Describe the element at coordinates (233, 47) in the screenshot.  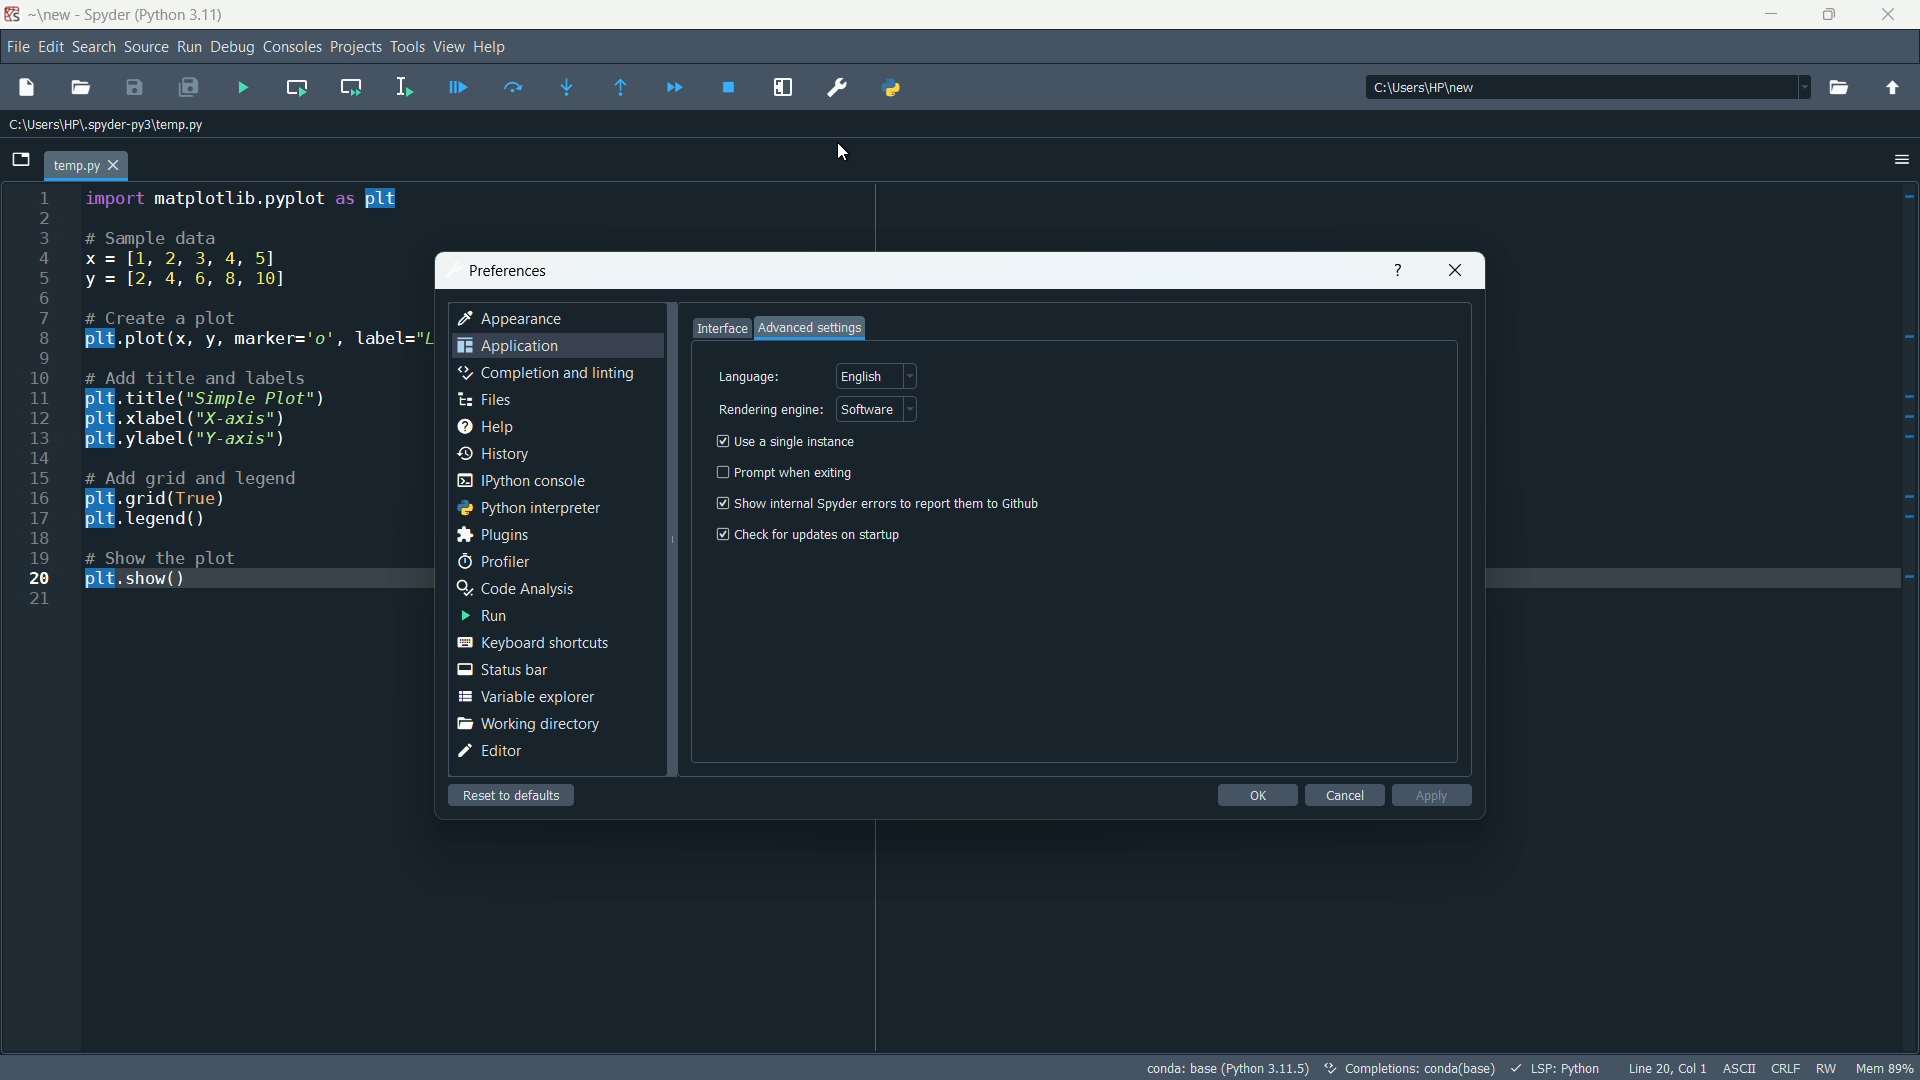
I see `debug` at that location.